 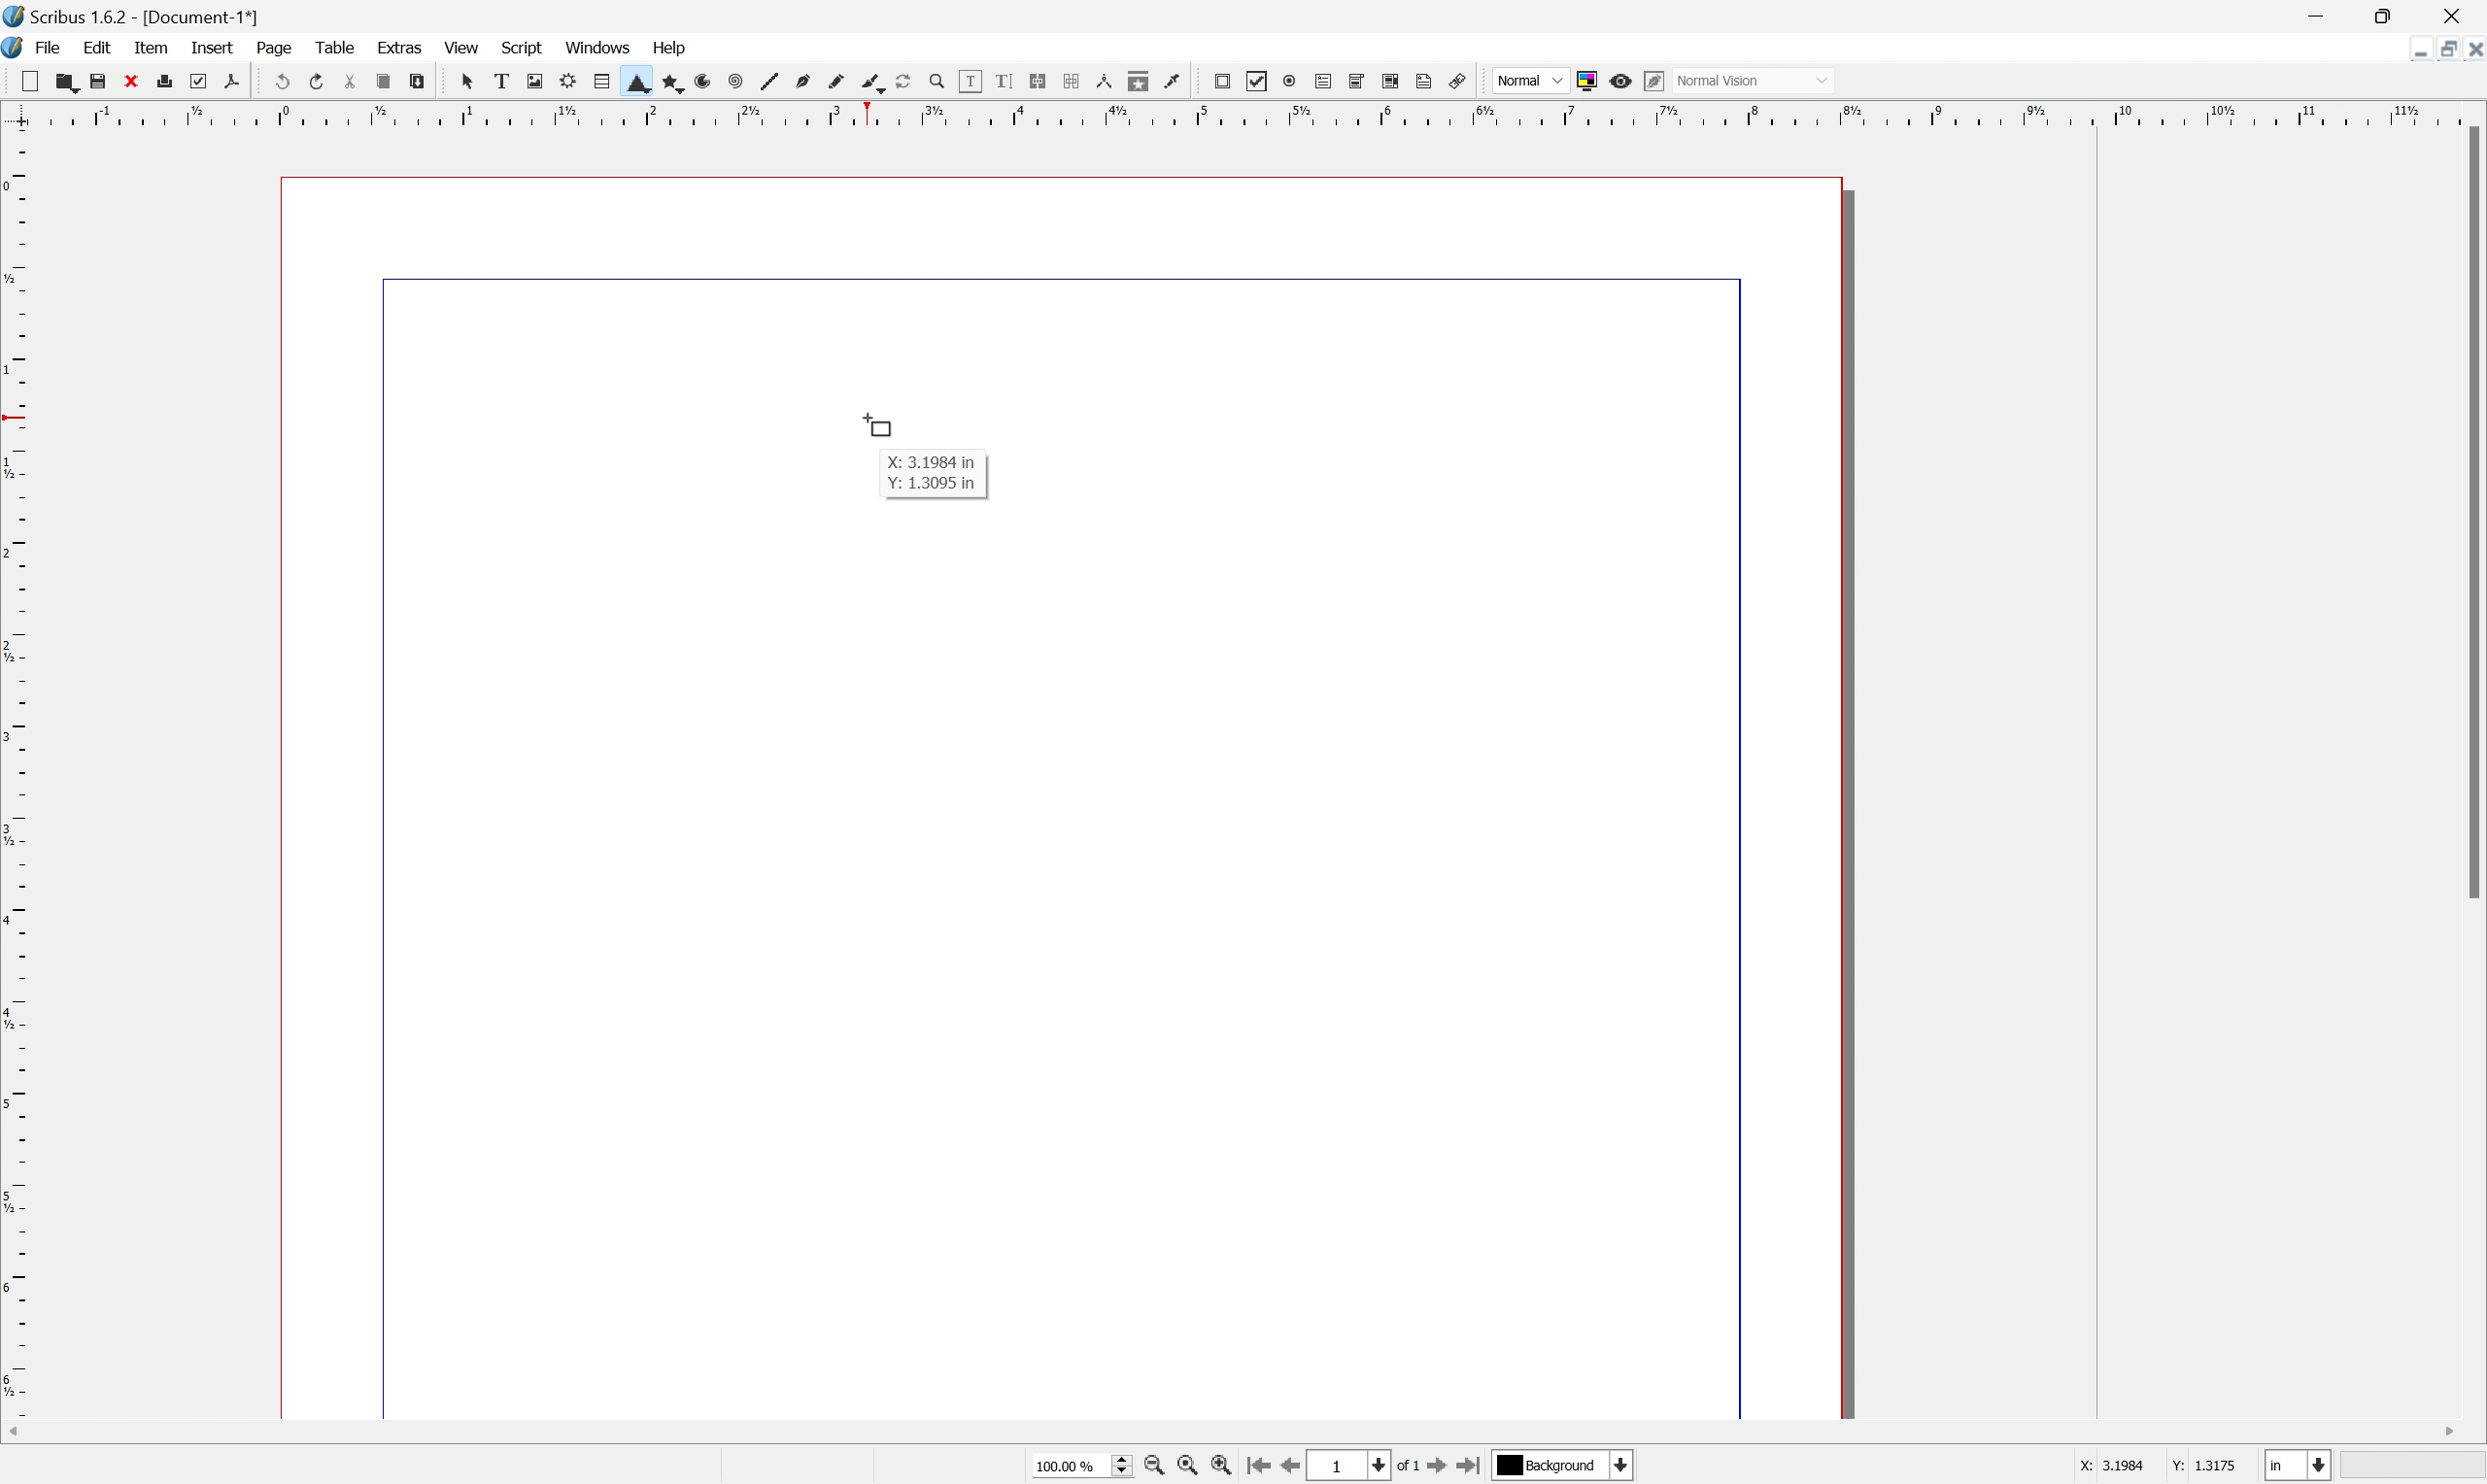 I want to click on 100.00 %, so click(x=1070, y=1467).